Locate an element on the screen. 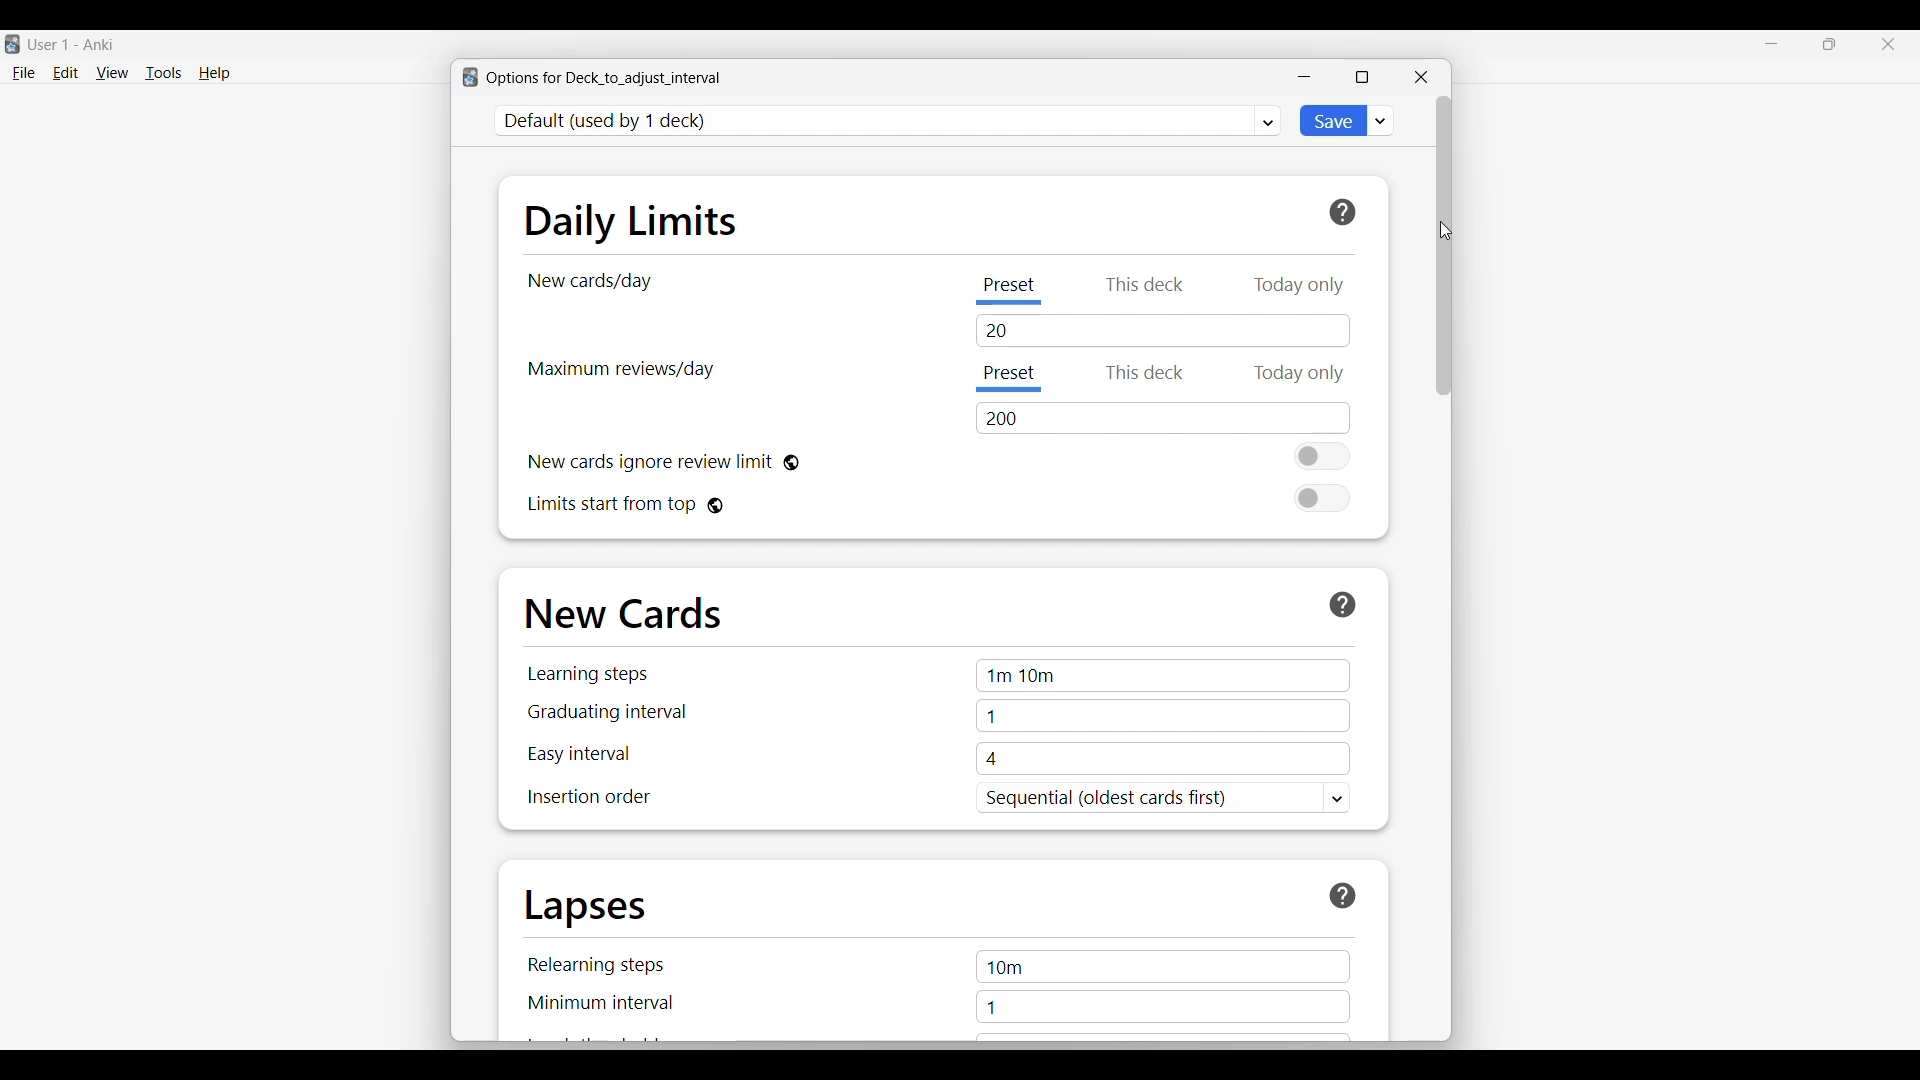 The image size is (1920, 1080). Minimize is located at coordinates (1772, 44).